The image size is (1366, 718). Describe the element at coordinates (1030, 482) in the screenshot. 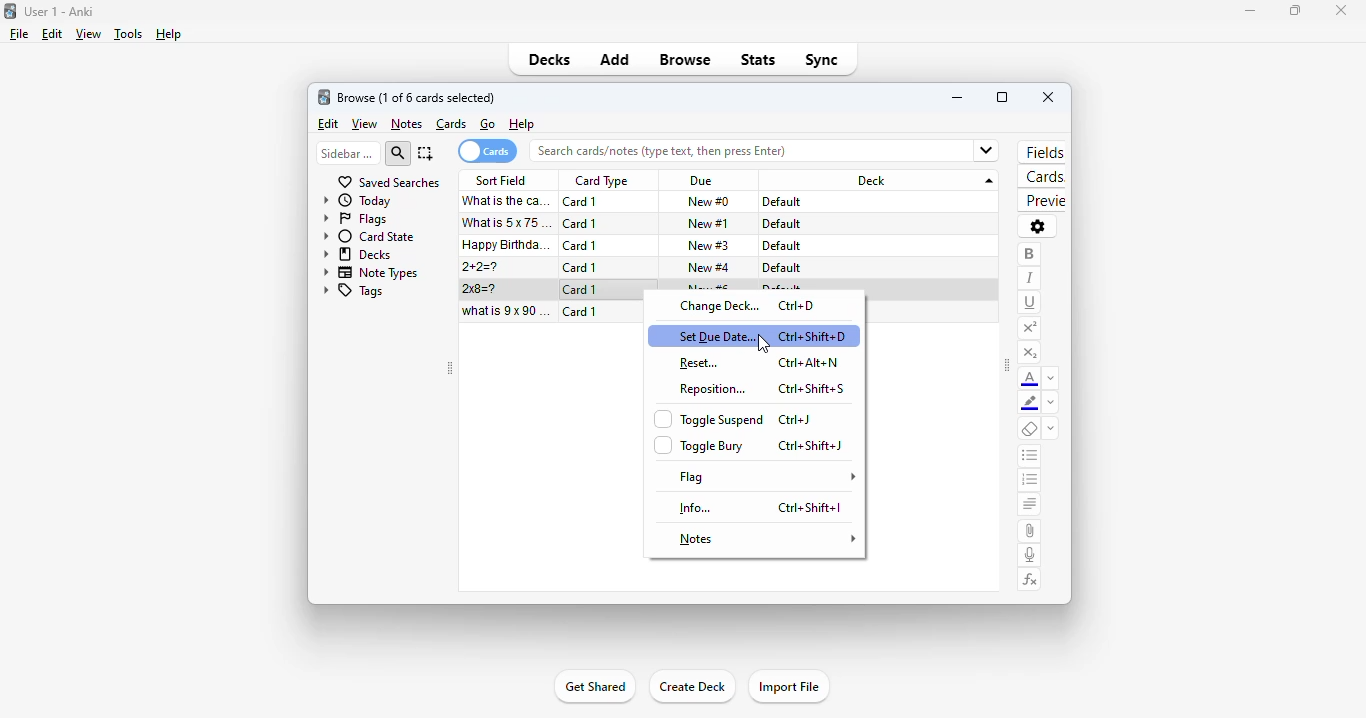

I see `ordered list` at that location.